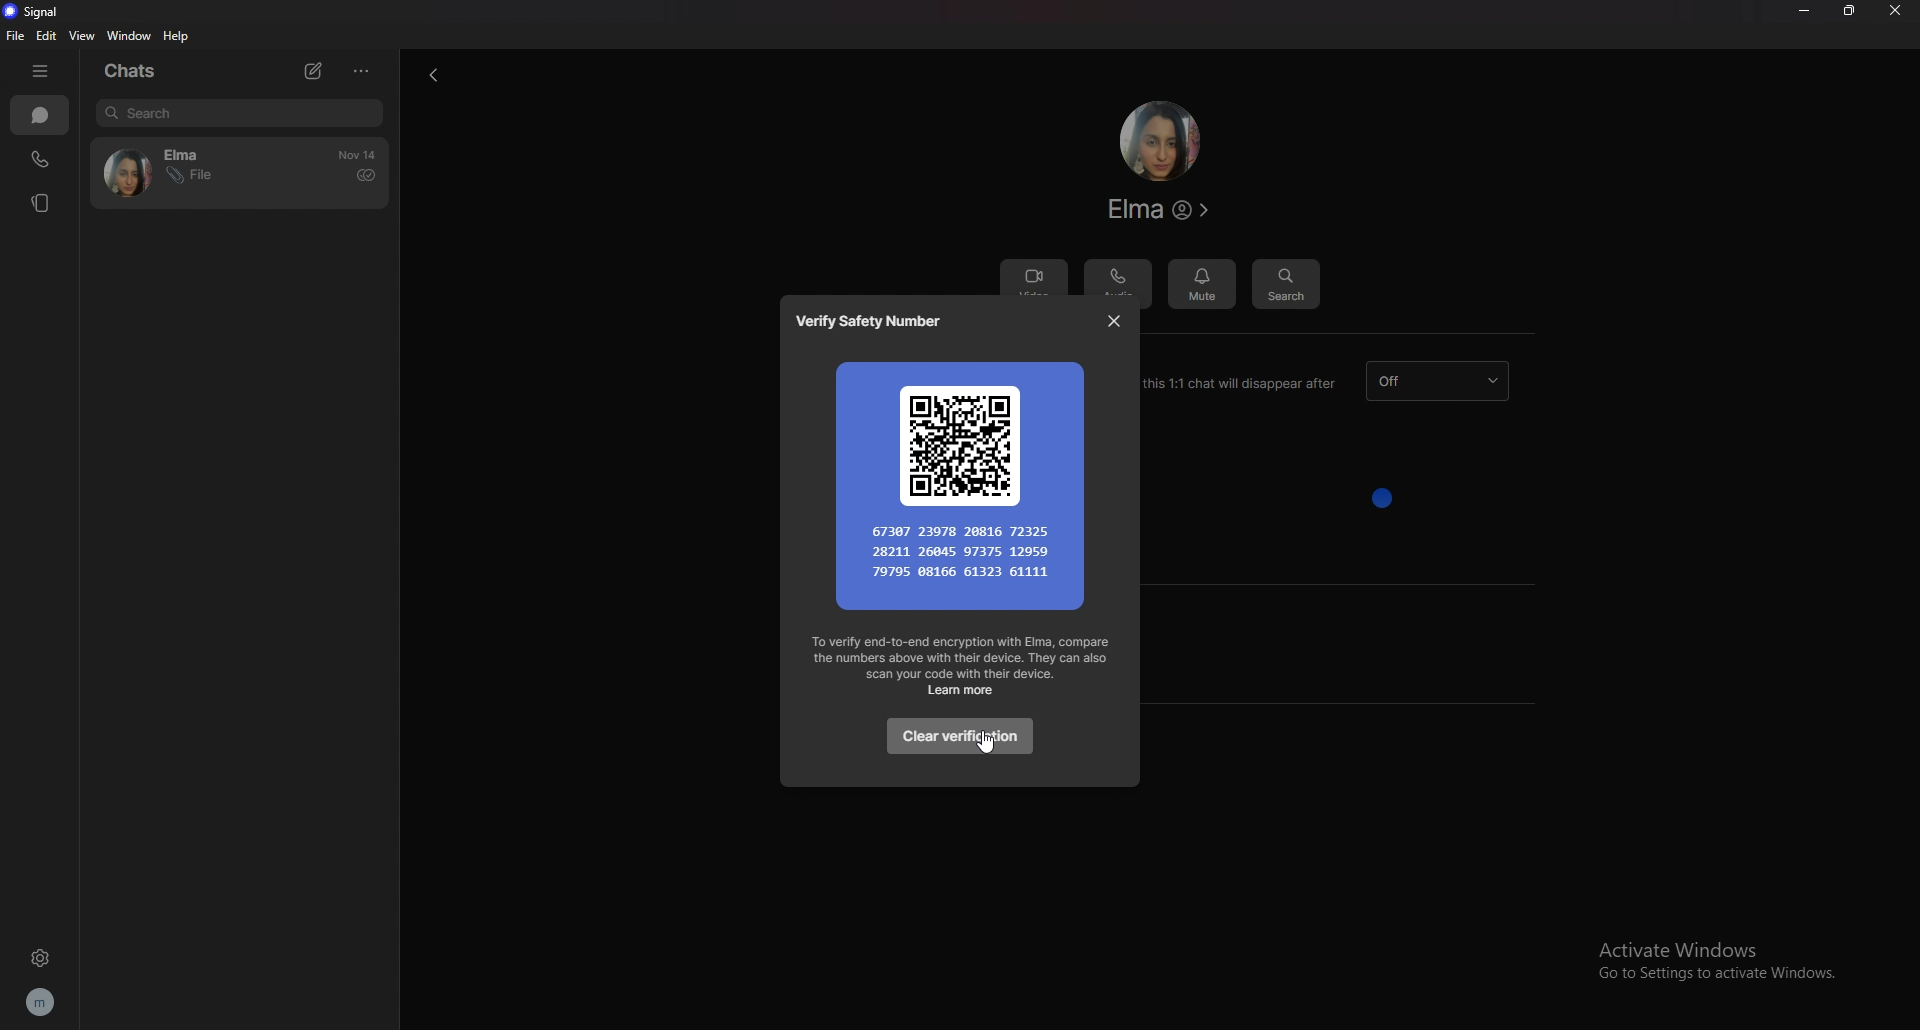  I want to click on call, so click(39, 161).